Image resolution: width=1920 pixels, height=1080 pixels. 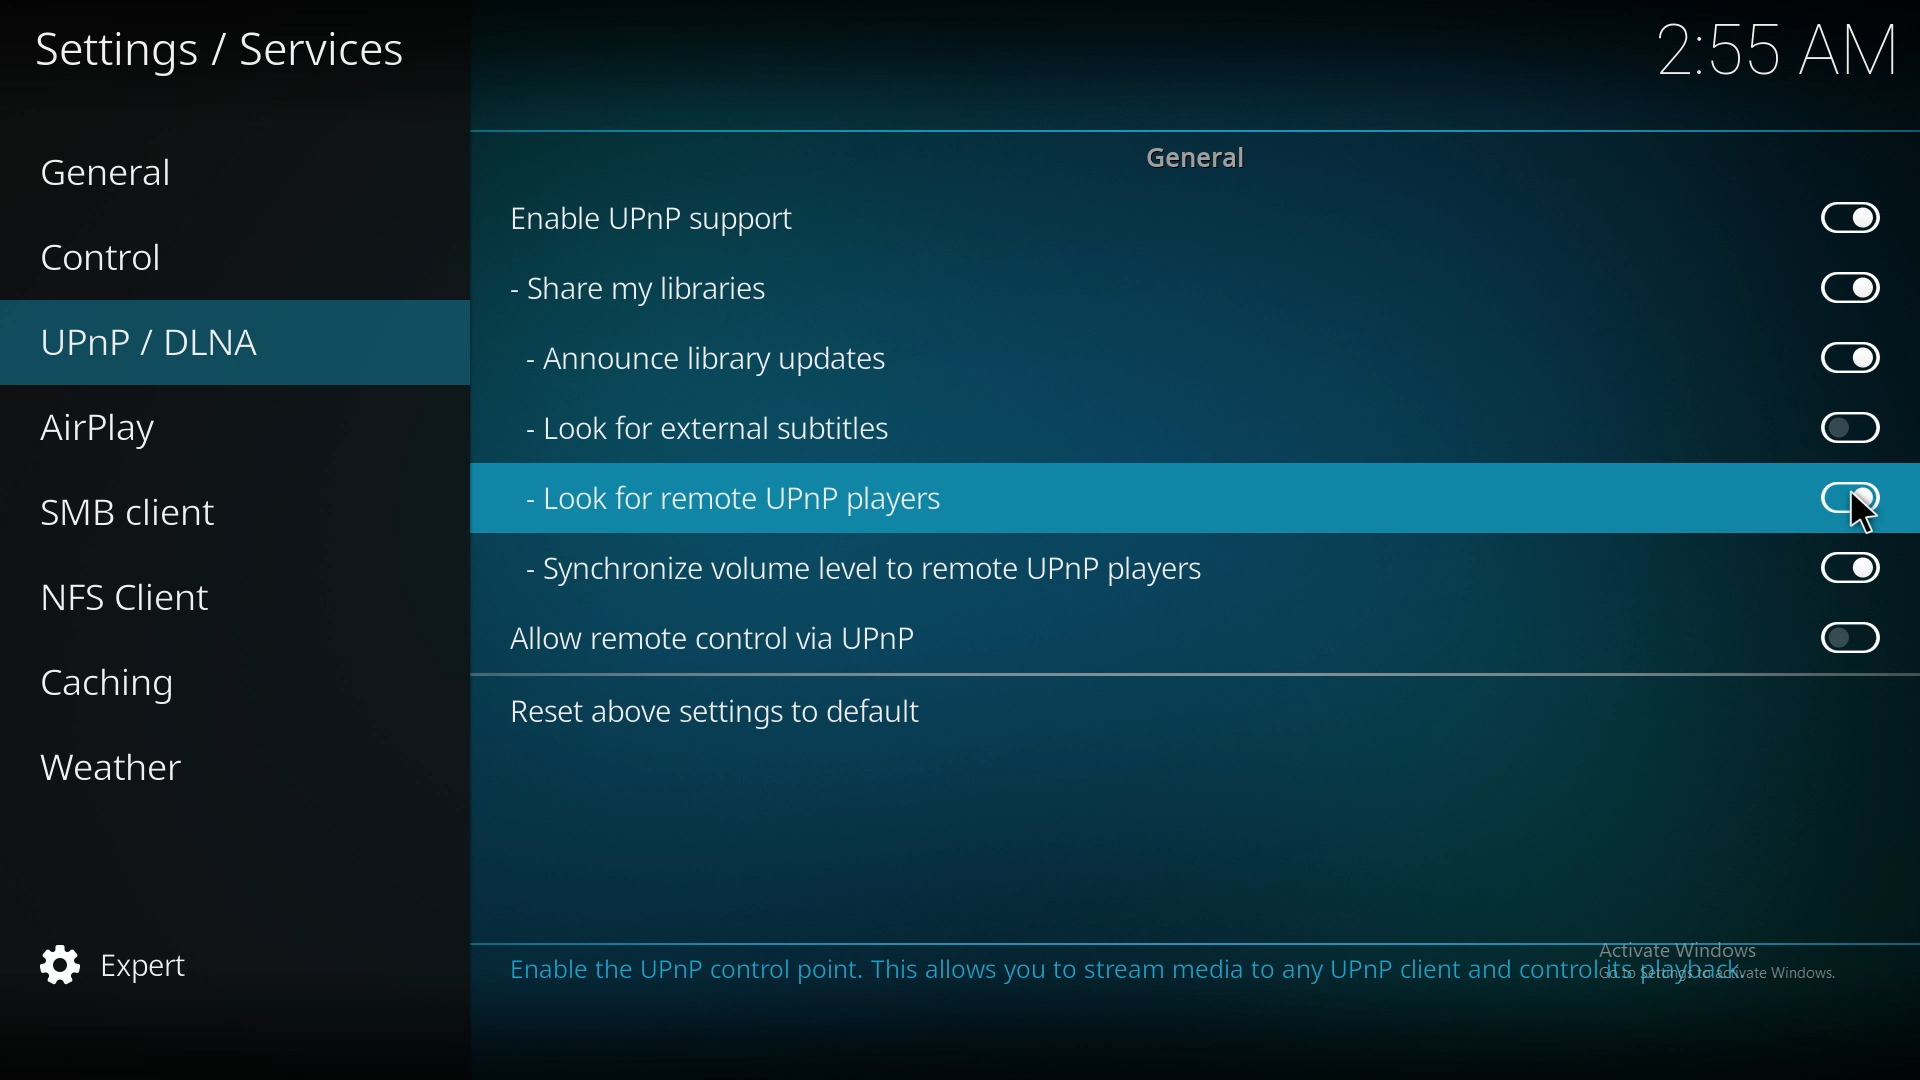 I want to click on On (Greyed out), so click(x=1852, y=566).